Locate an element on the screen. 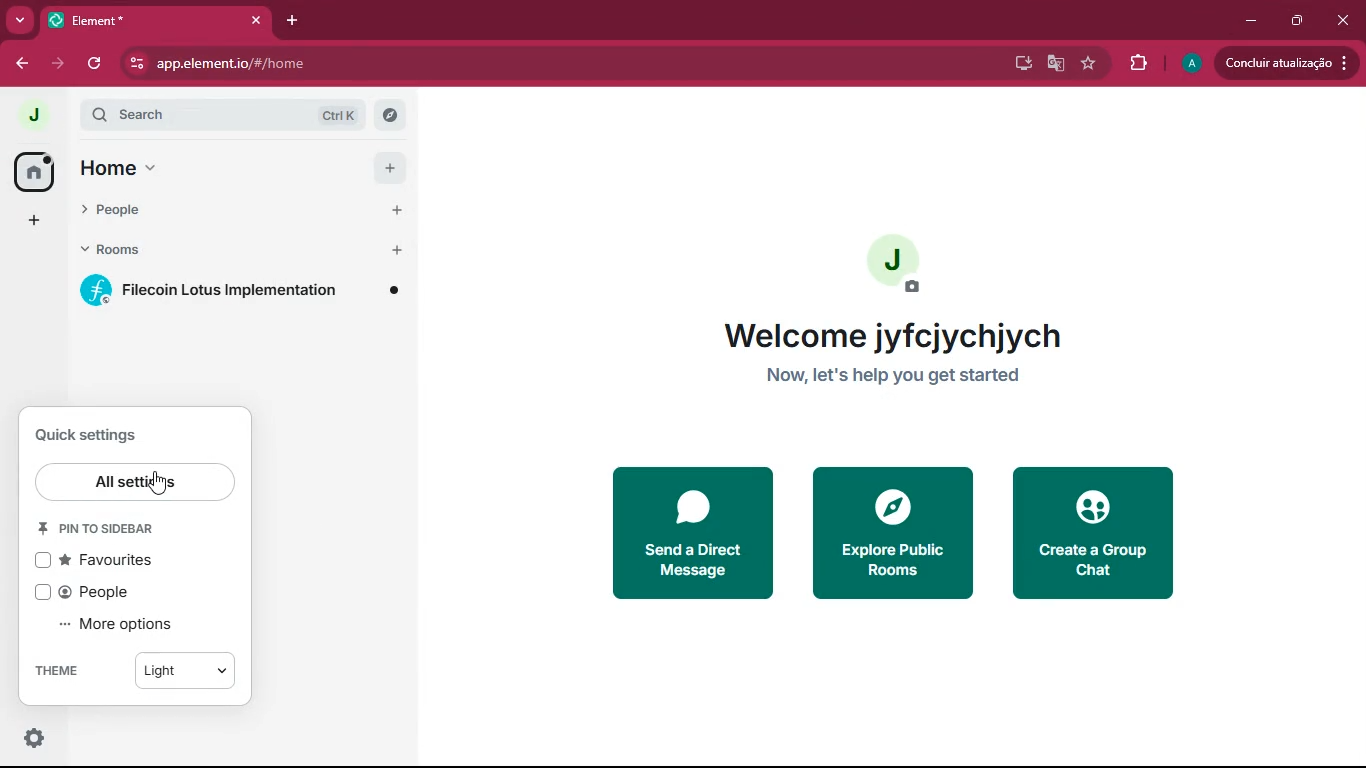 This screenshot has height=768, width=1366. send a direct message is located at coordinates (691, 530).